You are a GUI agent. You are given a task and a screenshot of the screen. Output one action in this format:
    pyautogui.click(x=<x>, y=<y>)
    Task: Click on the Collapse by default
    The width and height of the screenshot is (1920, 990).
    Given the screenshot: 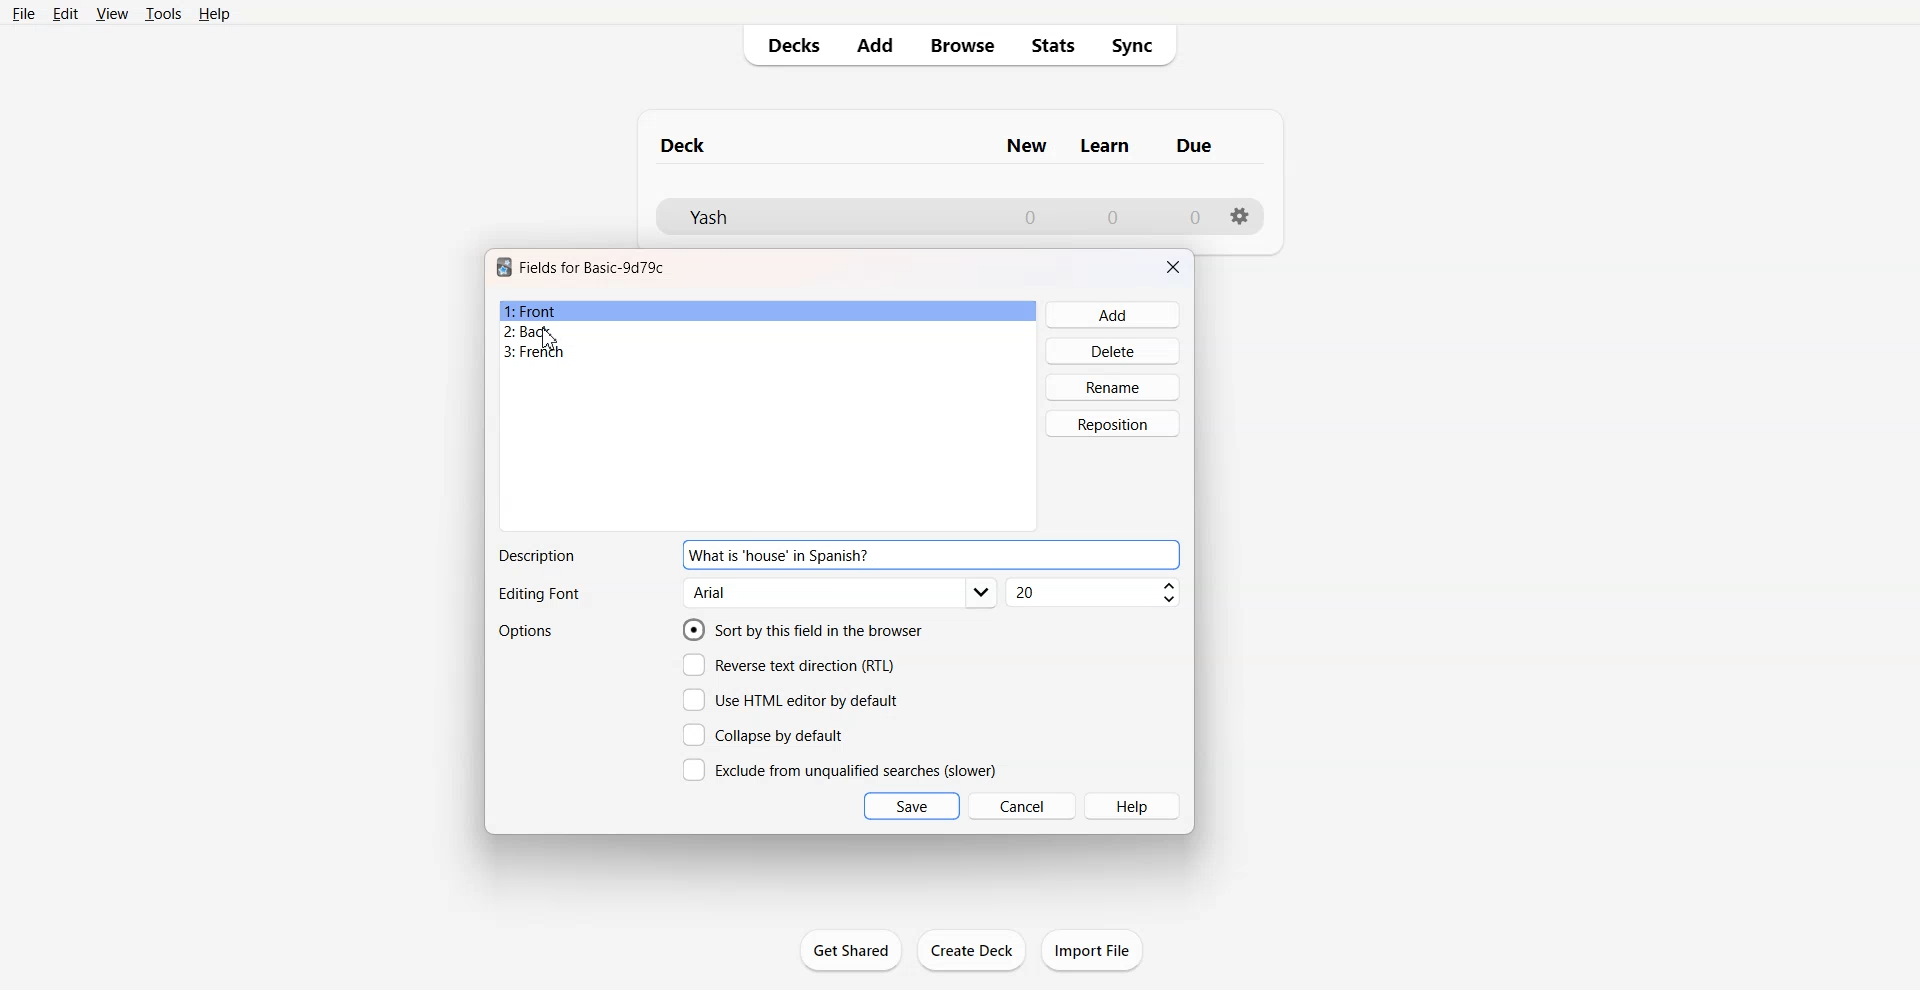 What is the action you would take?
    pyautogui.click(x=767, y=734)
    